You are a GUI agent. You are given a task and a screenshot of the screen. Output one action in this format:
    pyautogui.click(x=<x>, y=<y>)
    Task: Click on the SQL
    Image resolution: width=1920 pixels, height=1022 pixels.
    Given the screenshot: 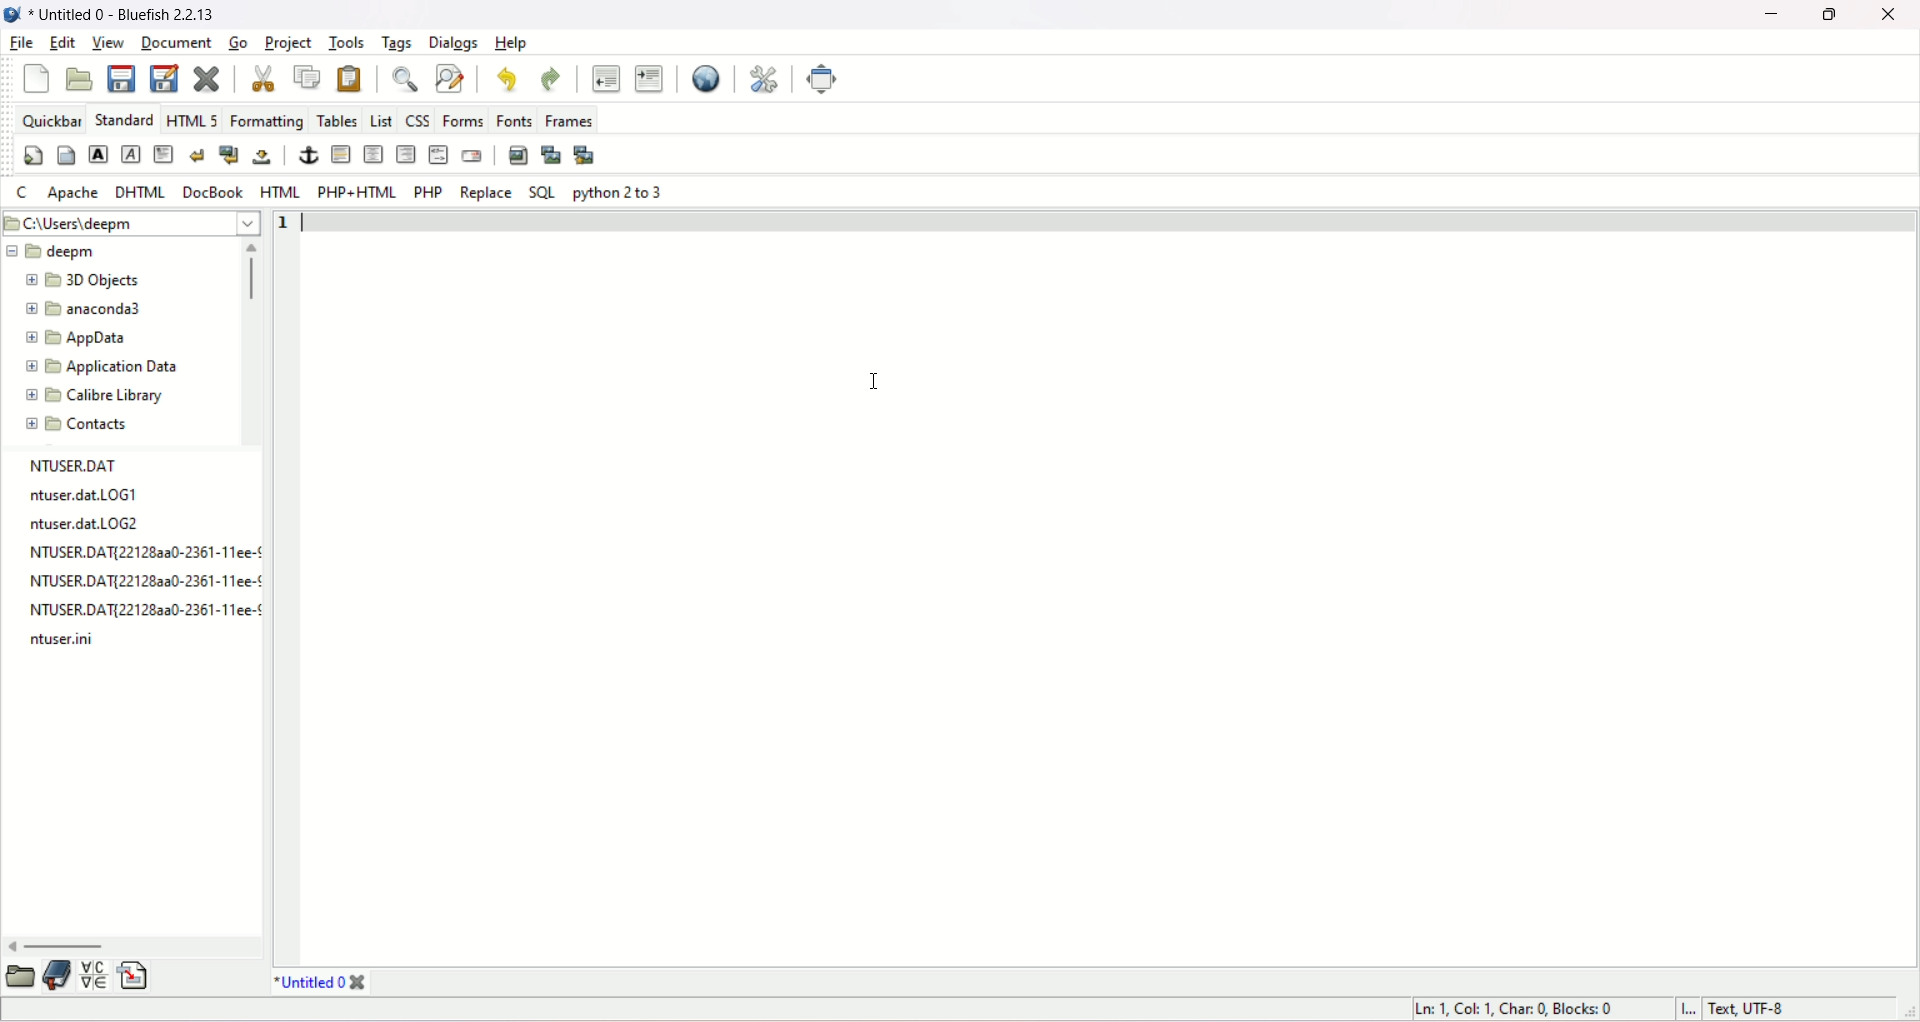 What is the action you would take?
    pyautogui.click(x=542, y=194)
    